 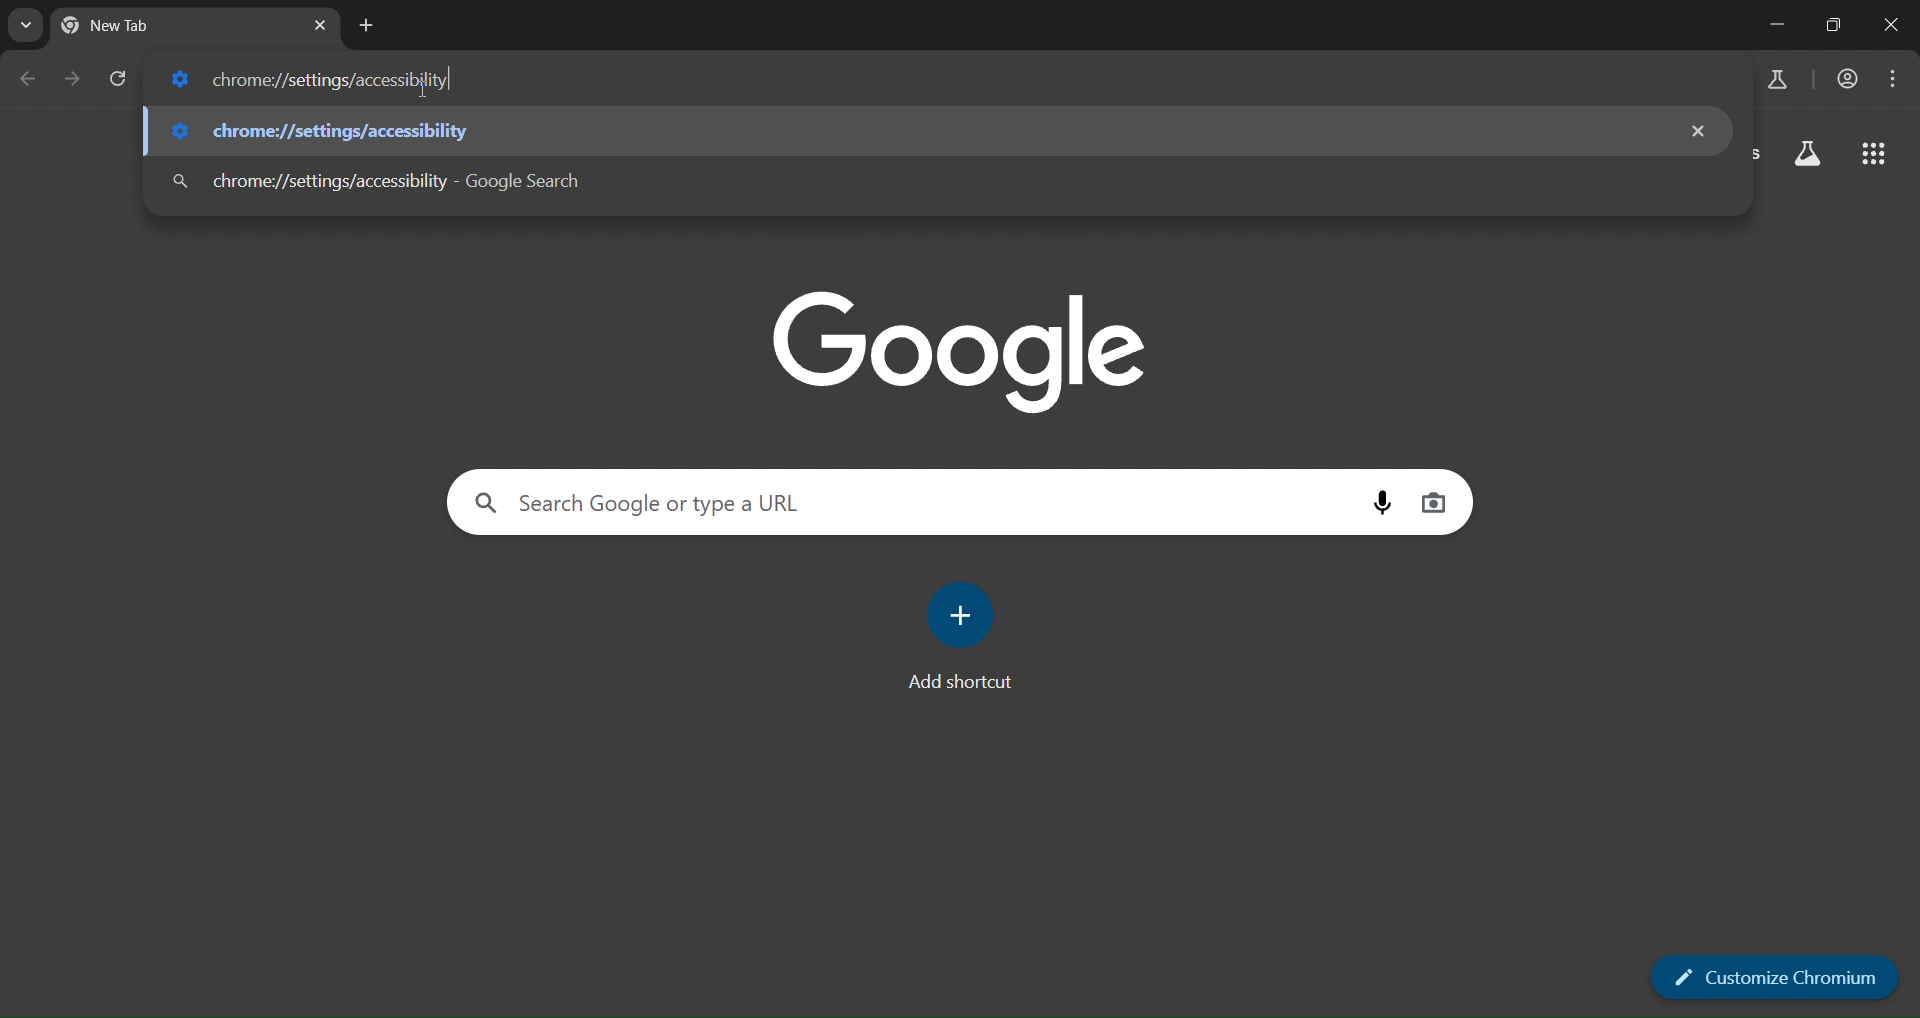 What do you see at coordinates (1381, 502) in the screenshot?
I see `voice search` at bounding box center [1381, 502].